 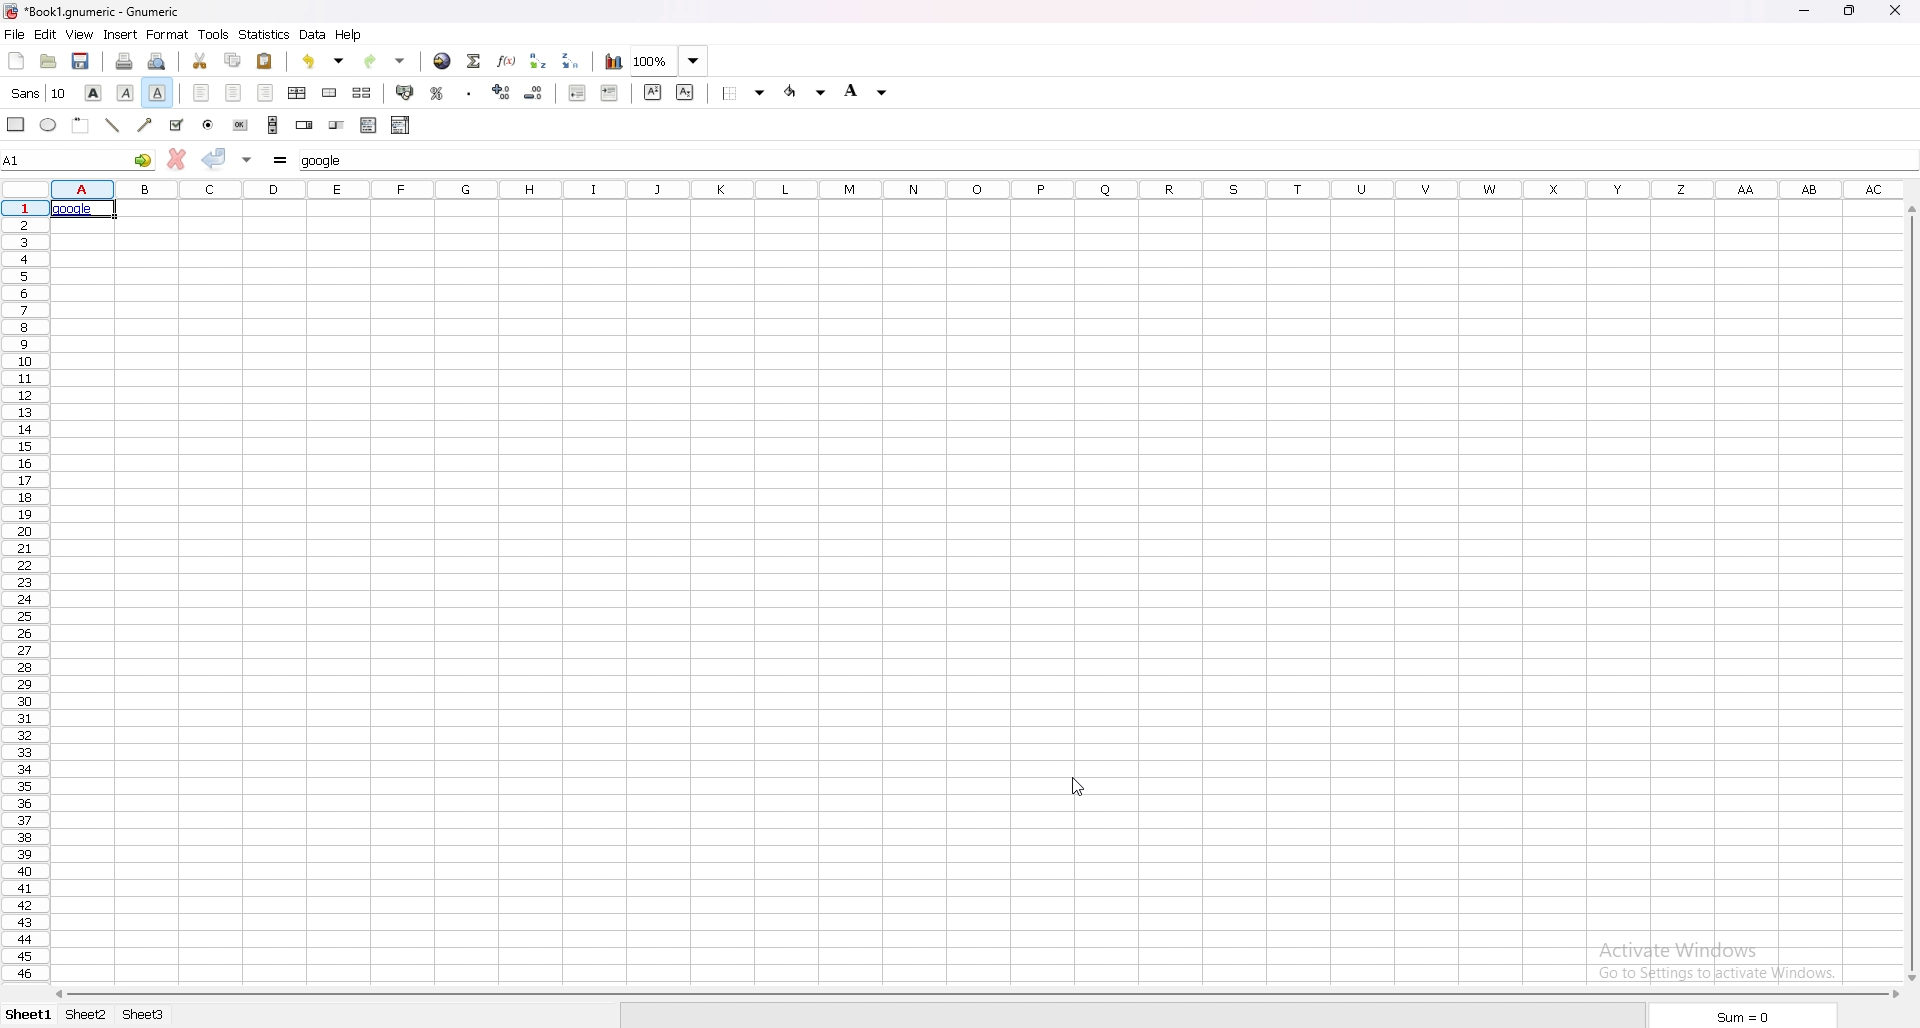 I want to click on redo, so click(x=386, y=61).